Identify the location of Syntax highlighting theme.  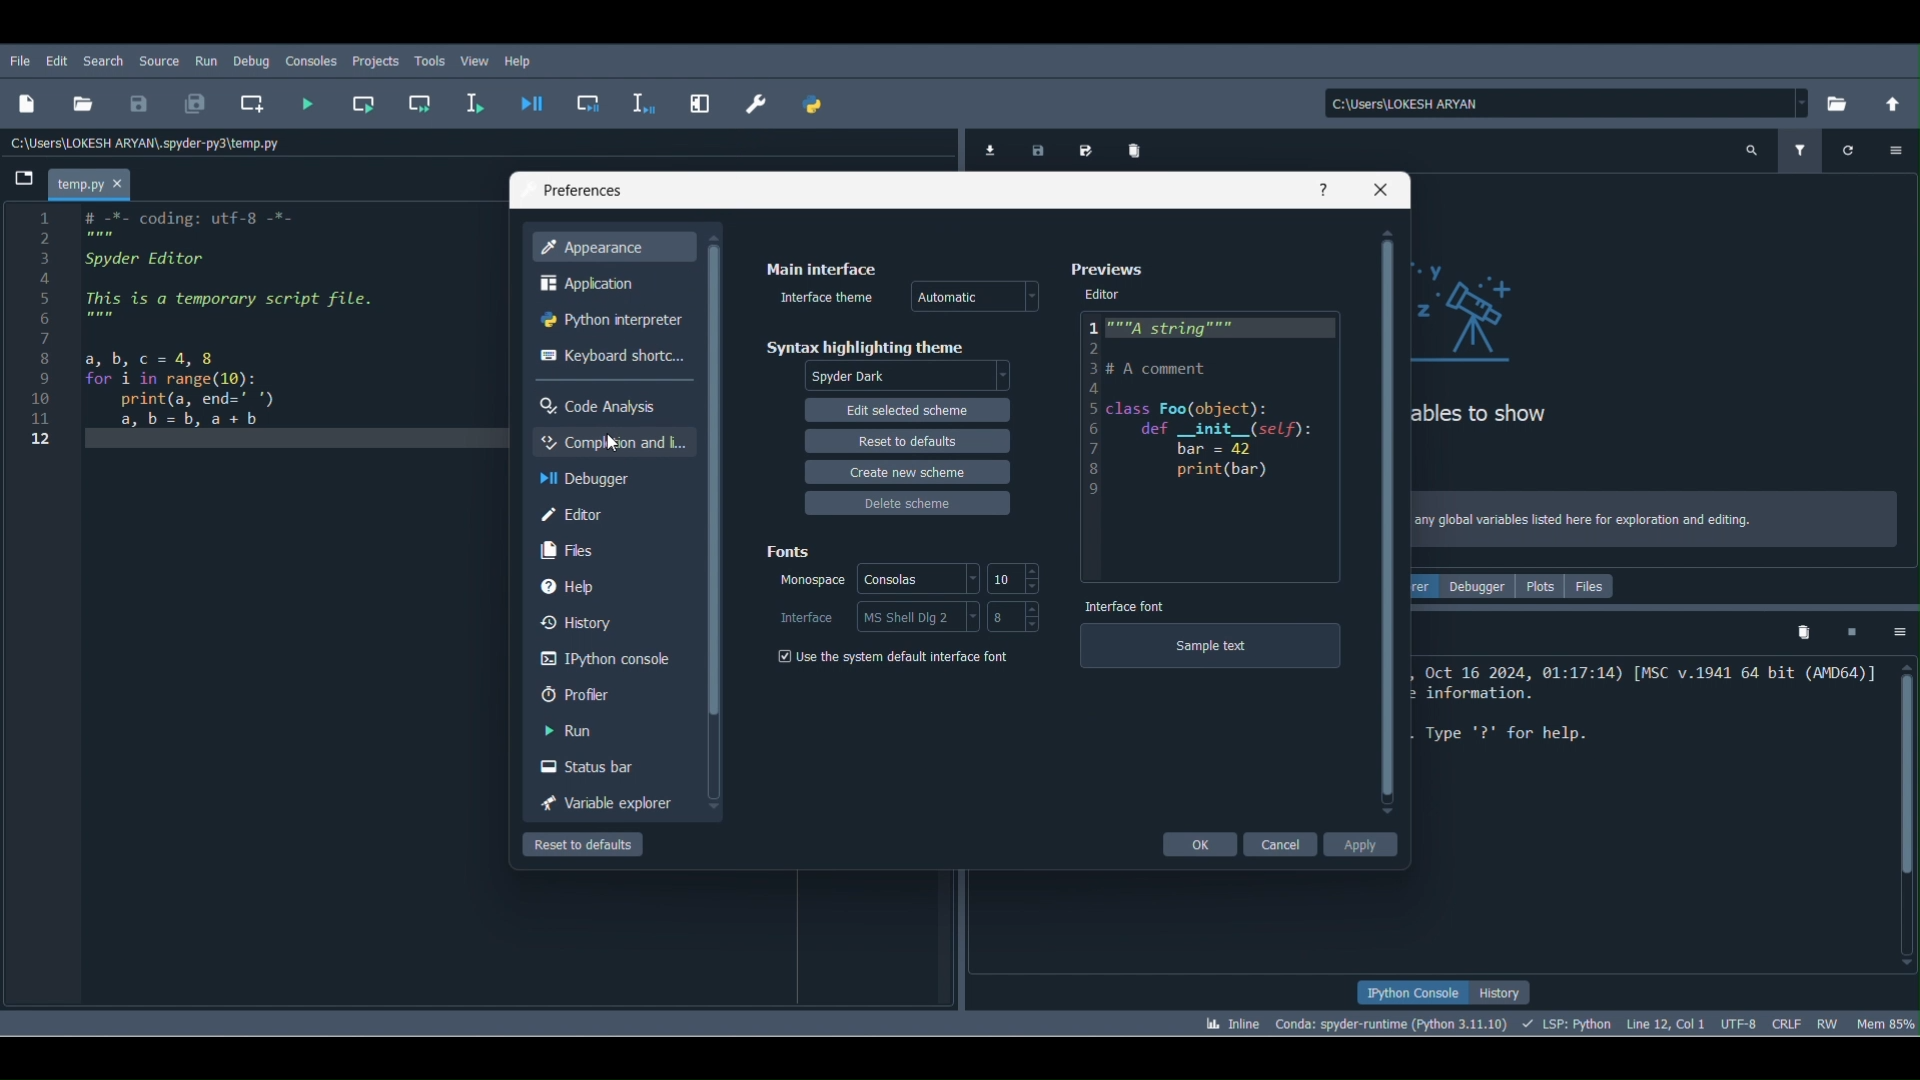
(876, 346).